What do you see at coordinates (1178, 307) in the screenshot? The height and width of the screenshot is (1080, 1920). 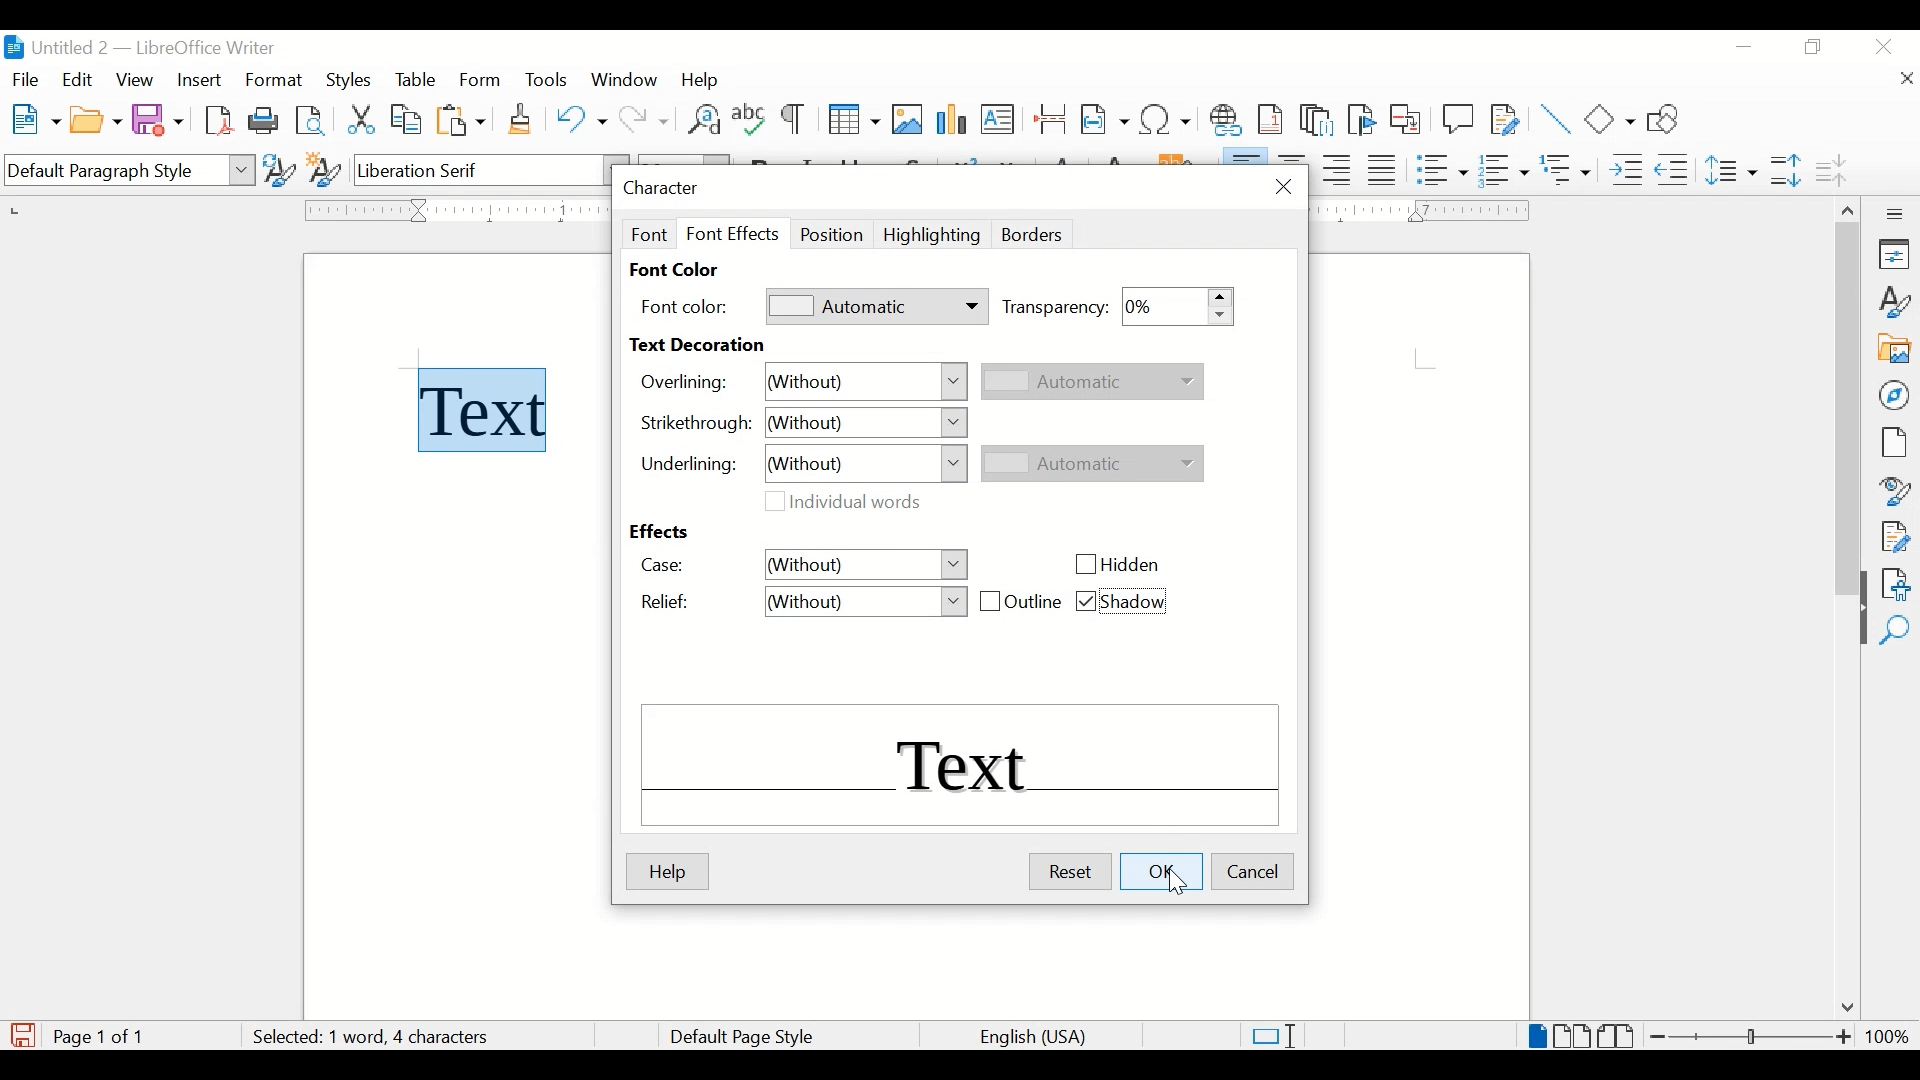 I see `transparency stepper button` at bounding box center [1178, 307].